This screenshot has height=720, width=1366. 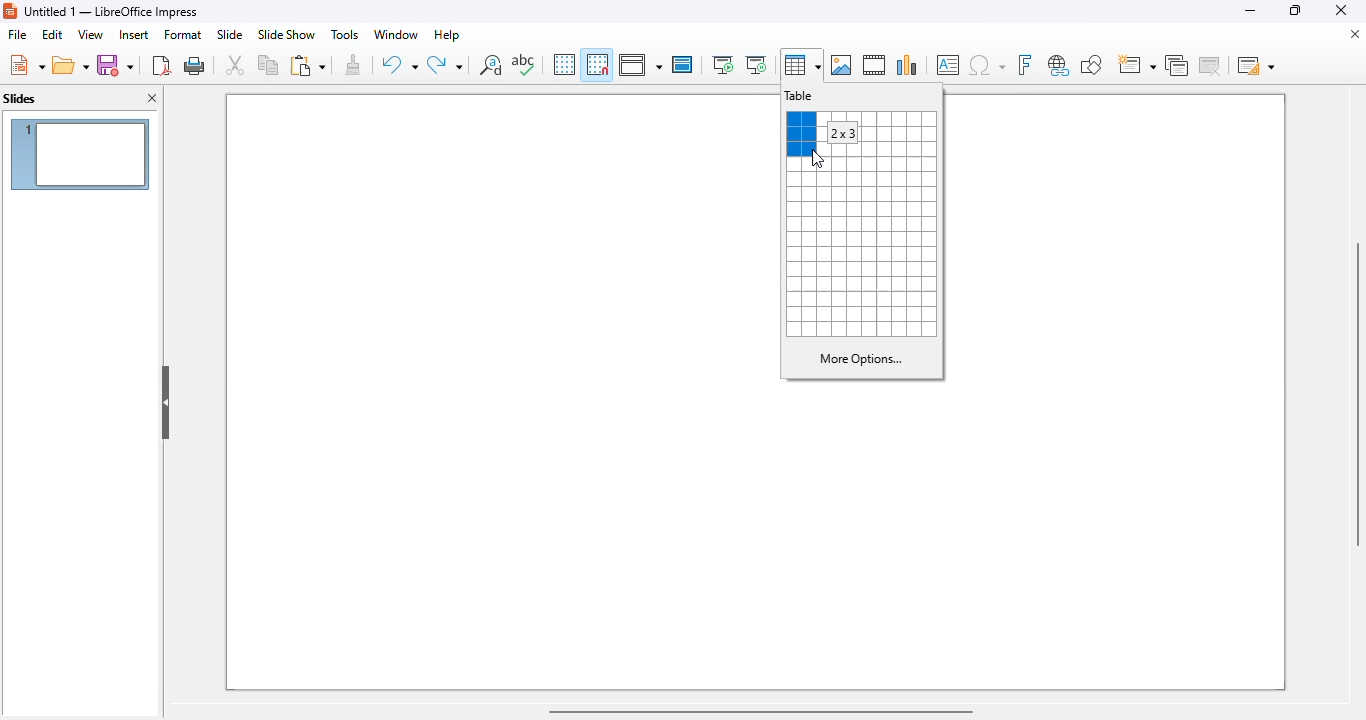 I want to click on undo, so click(x=400, y=64).